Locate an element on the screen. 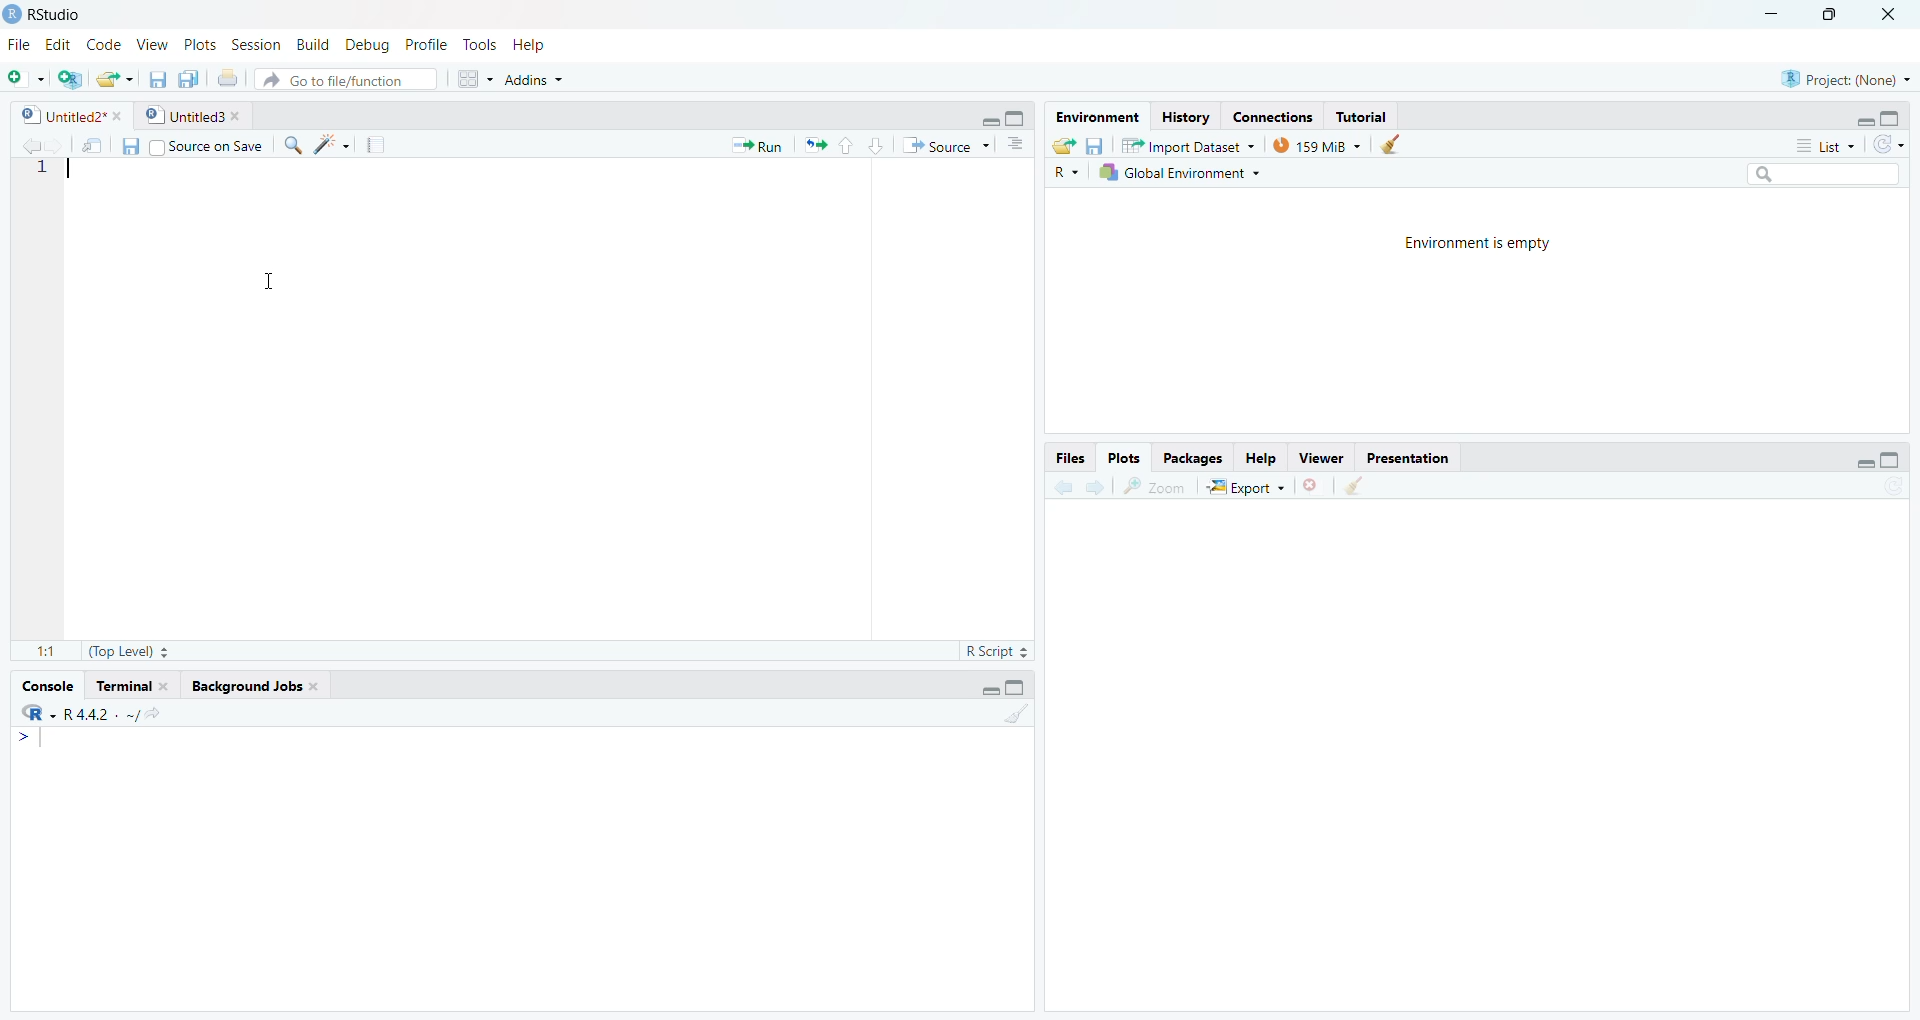  Workspace panes is located at coordinates (471, 79).